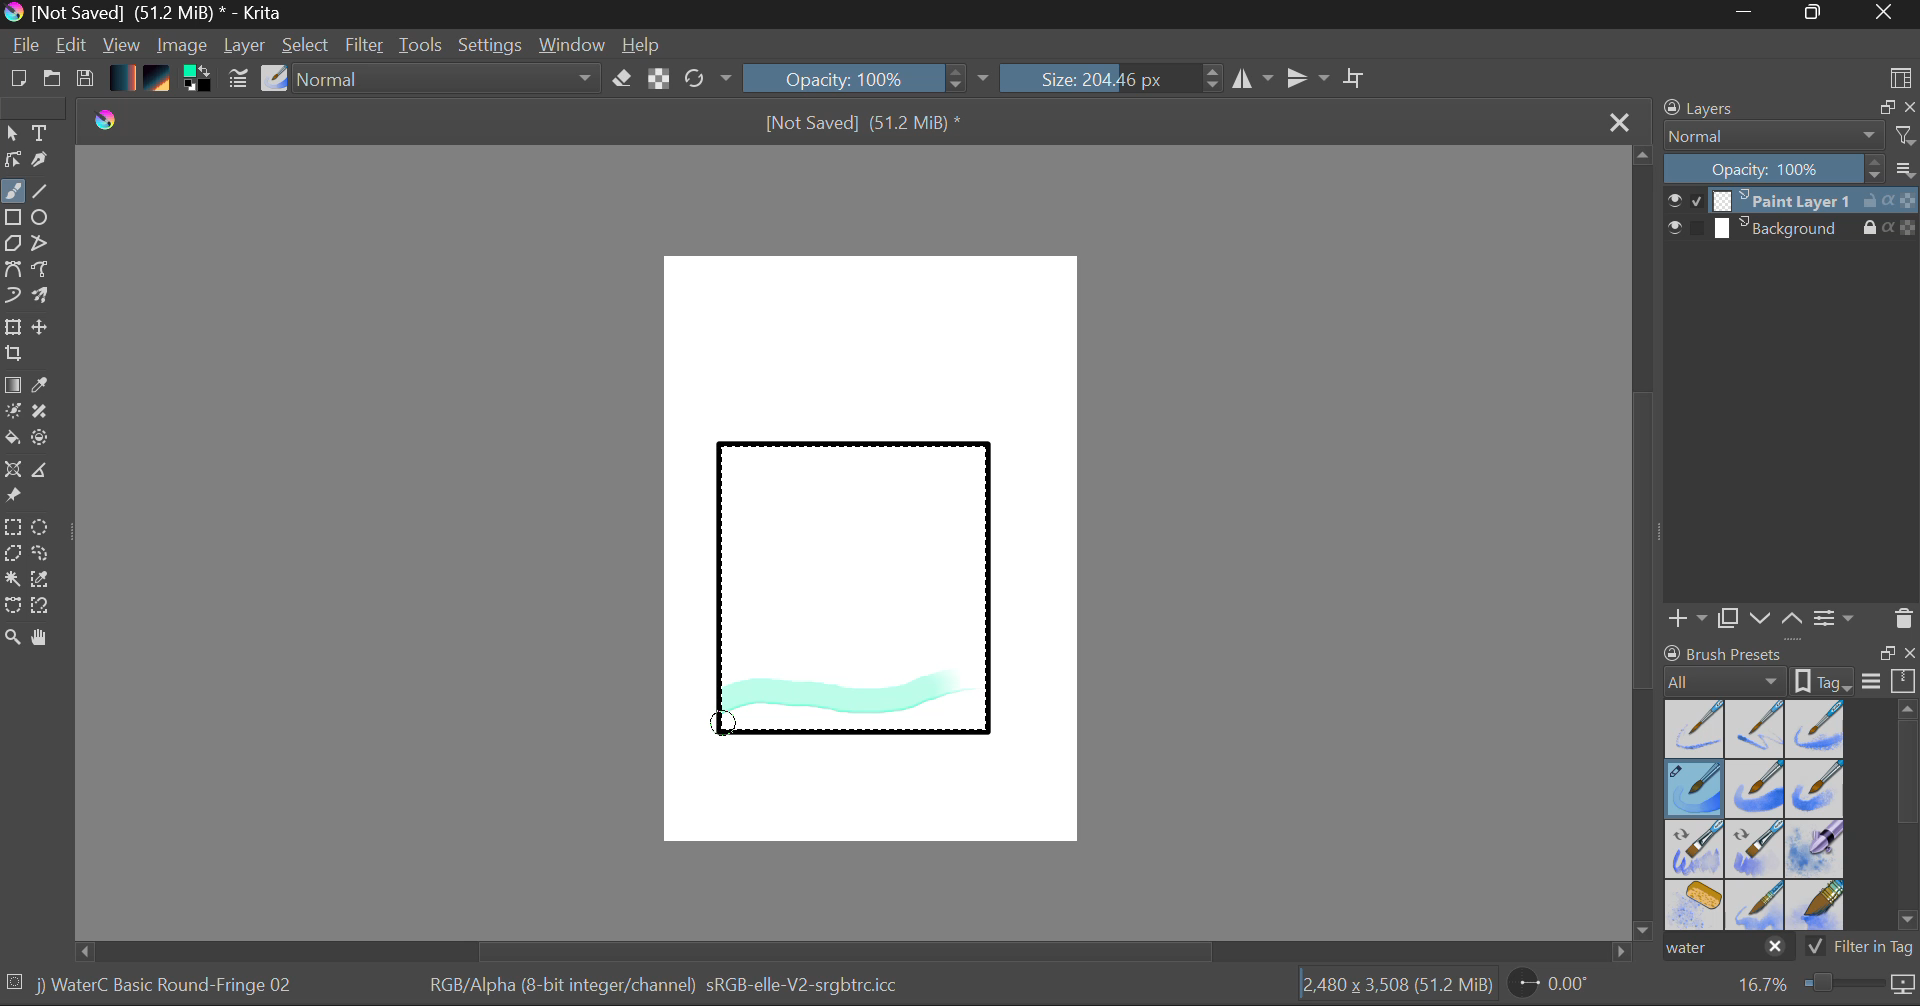 The height and width of the screenshot is (1006, 1920). Describe the element at coordinates (1835, 617) in the screenshot. I see `Layer Settings` at that location.